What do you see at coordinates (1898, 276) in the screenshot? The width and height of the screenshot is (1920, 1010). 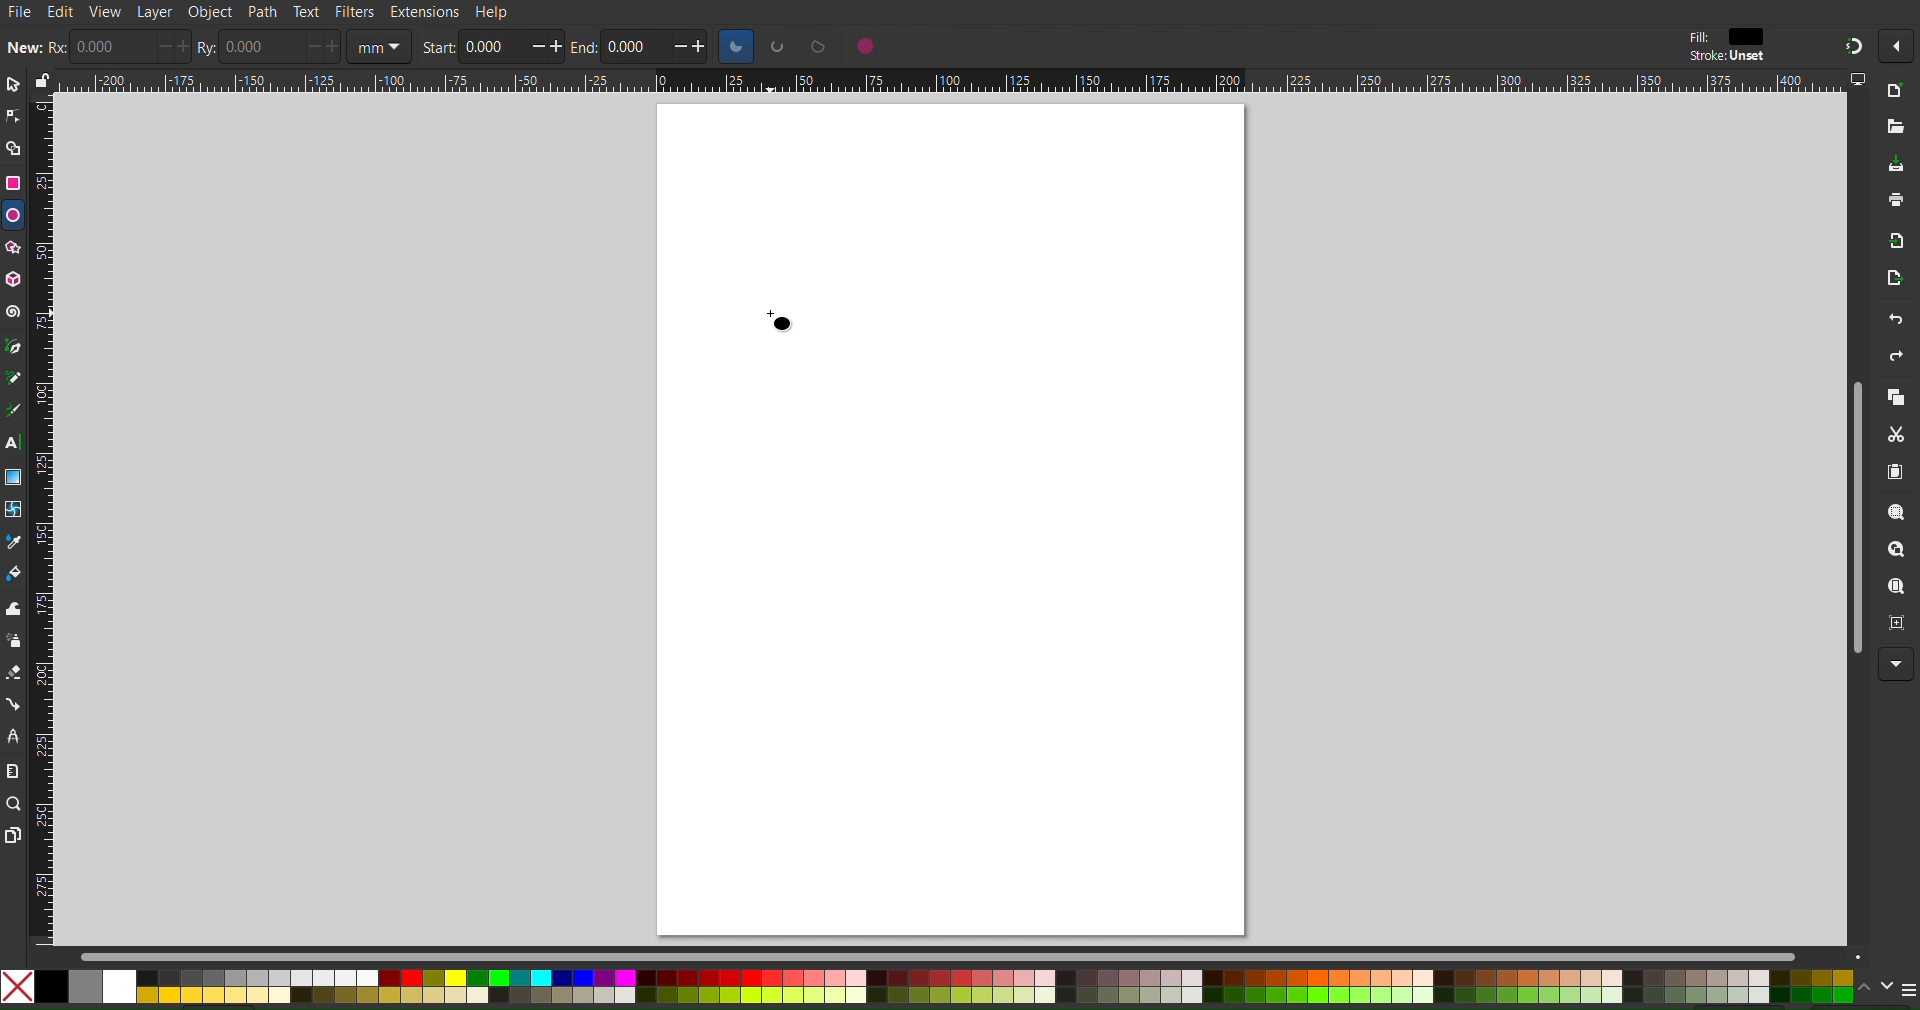 I see `Open Export` at bounding box center [1898, 276].